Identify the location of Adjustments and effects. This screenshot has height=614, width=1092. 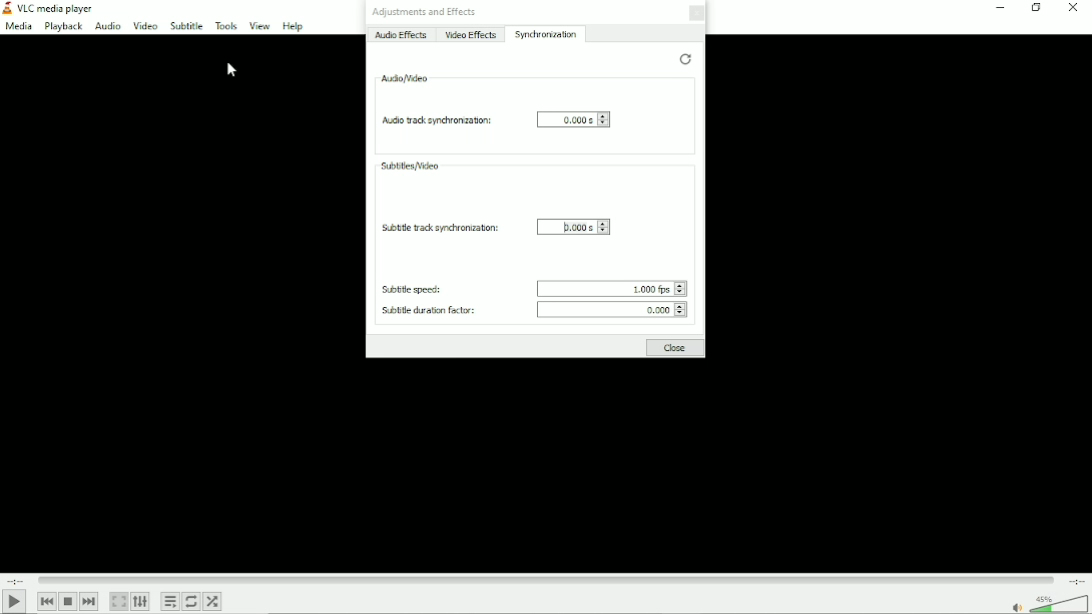
(424, 12).